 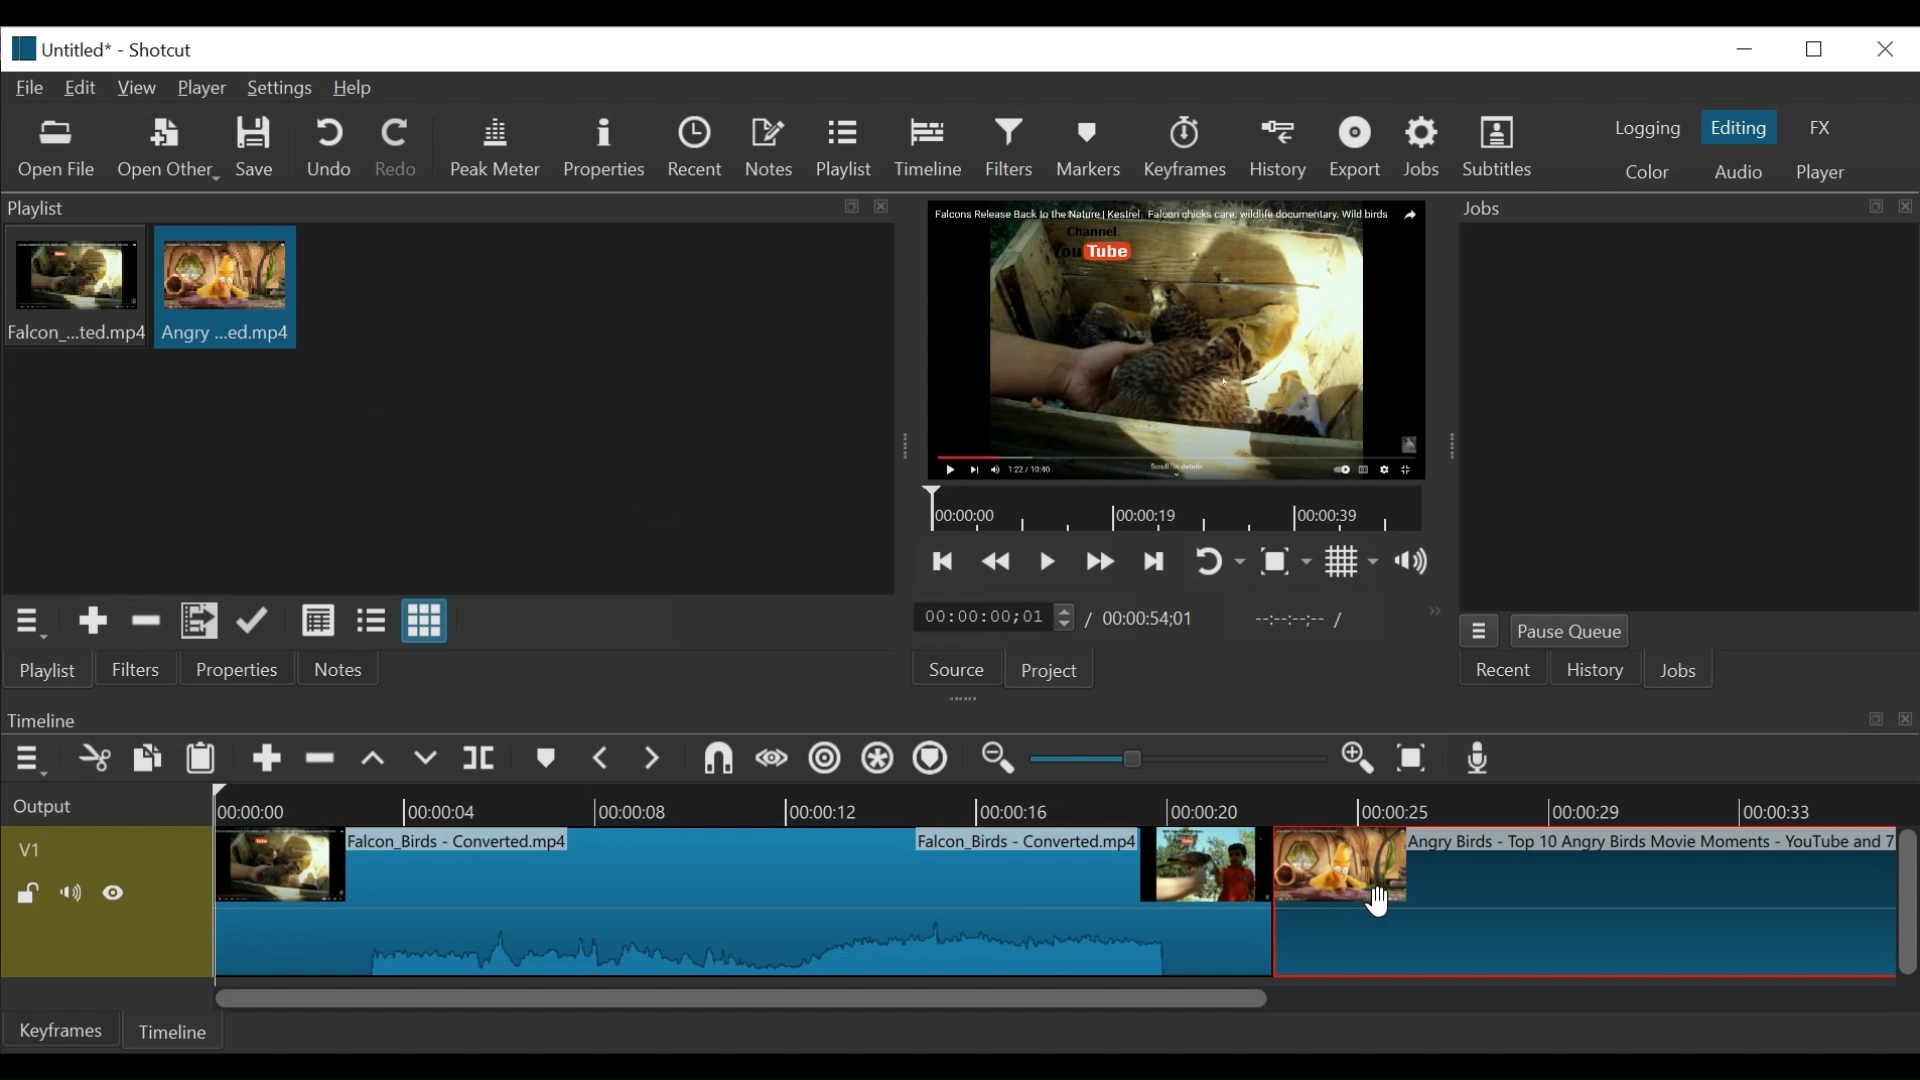 What do you see at coordinates (934, 144) in the screenshot?
I see `Timeline` at bounding box center [934, 144].